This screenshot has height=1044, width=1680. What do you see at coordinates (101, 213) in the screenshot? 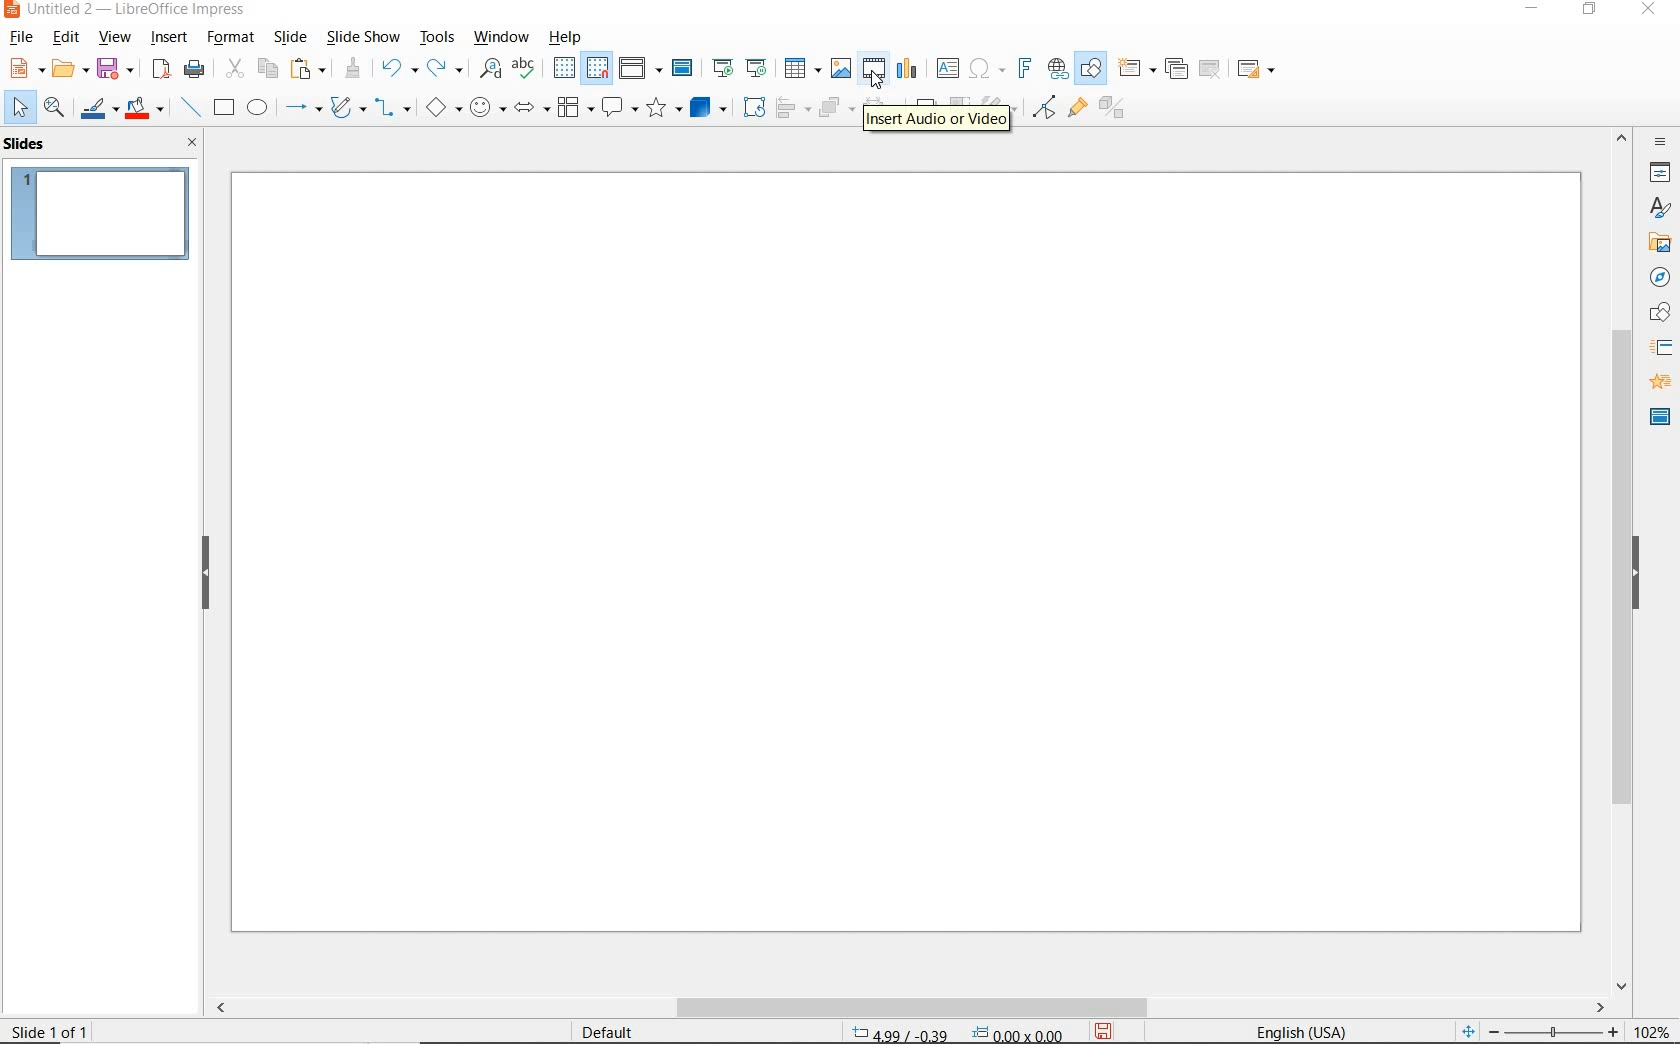
I see `SLIDE1` at bounding box center [101, 213].